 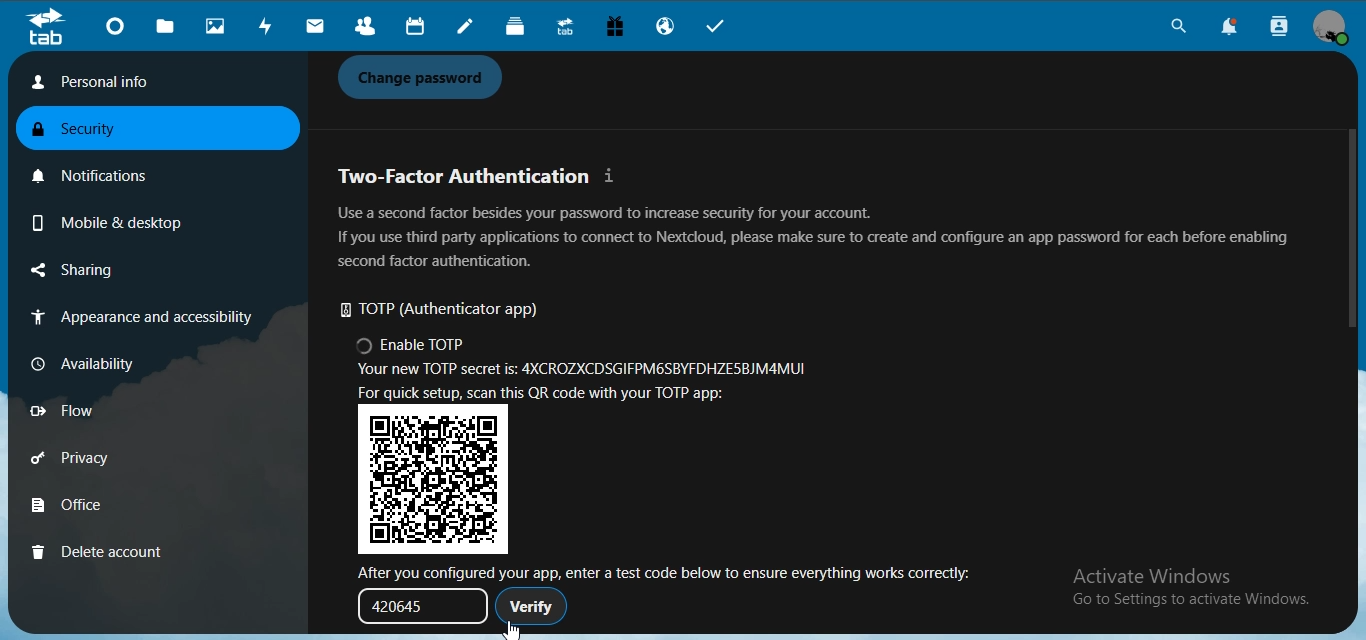 What do you see at coordinates (89, 131) in the screenshot?
I see `security` at bounding box center [89, 131].